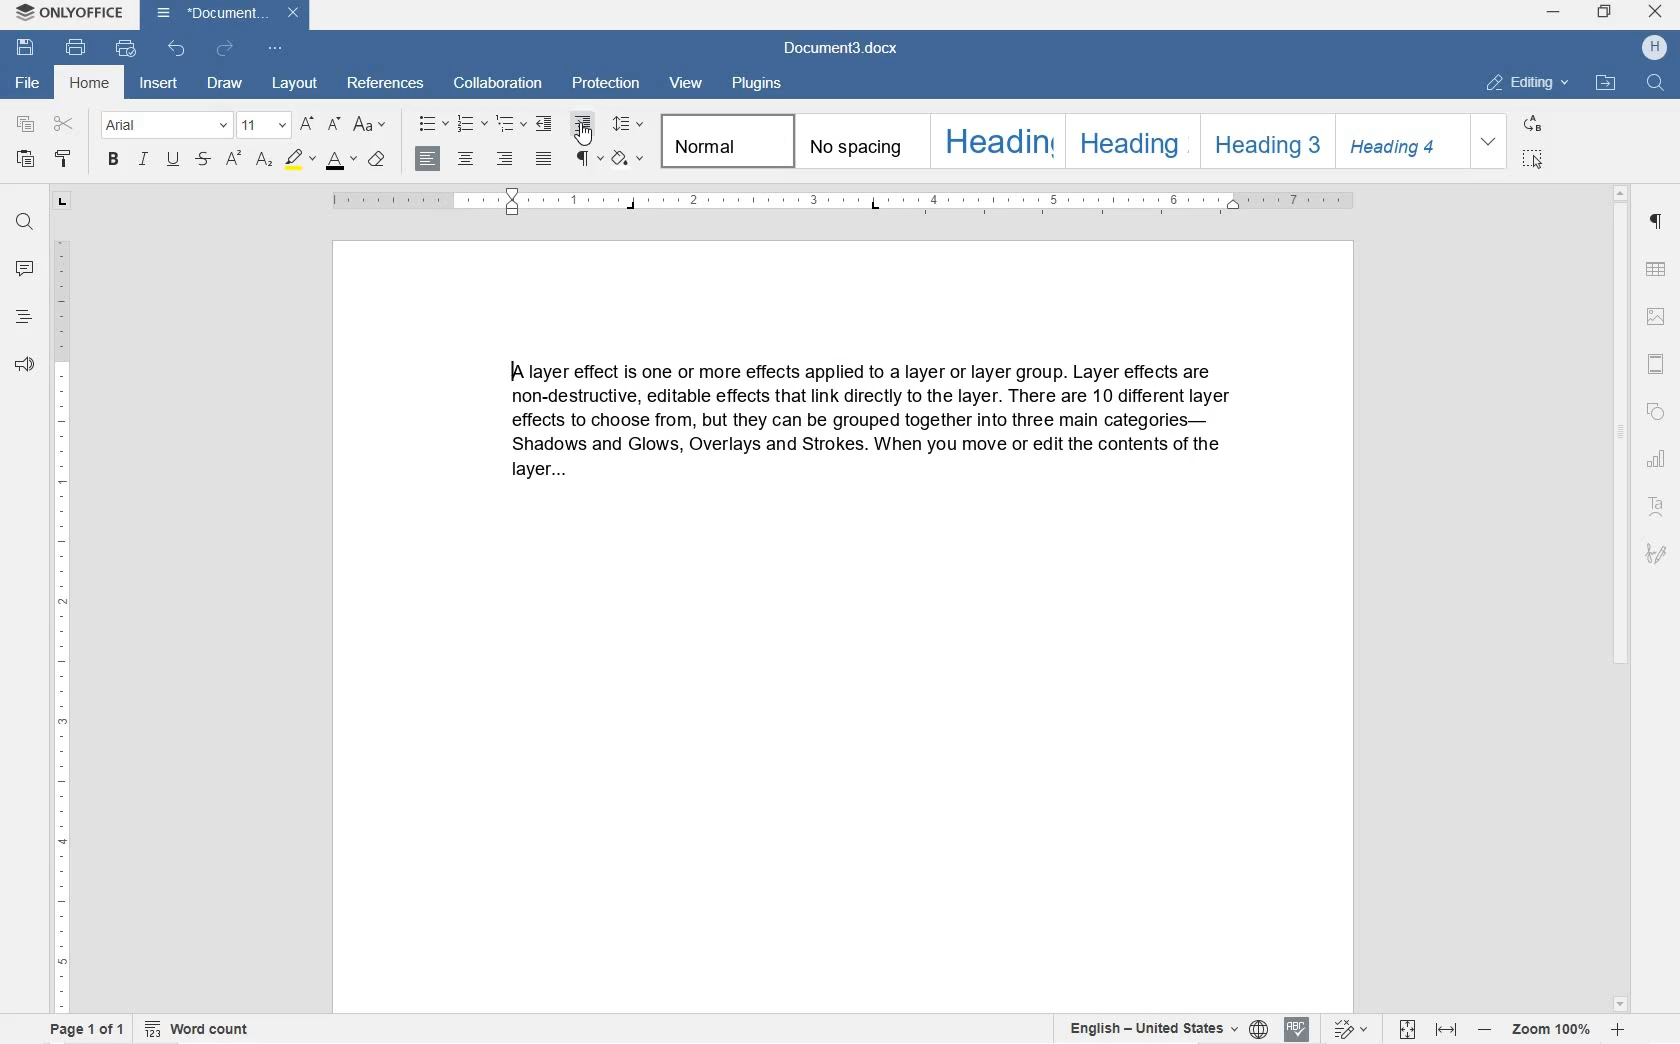  Describe the element at coordinates (1532, 158) in the screenshot. I see `SELECT ALL` at that location.